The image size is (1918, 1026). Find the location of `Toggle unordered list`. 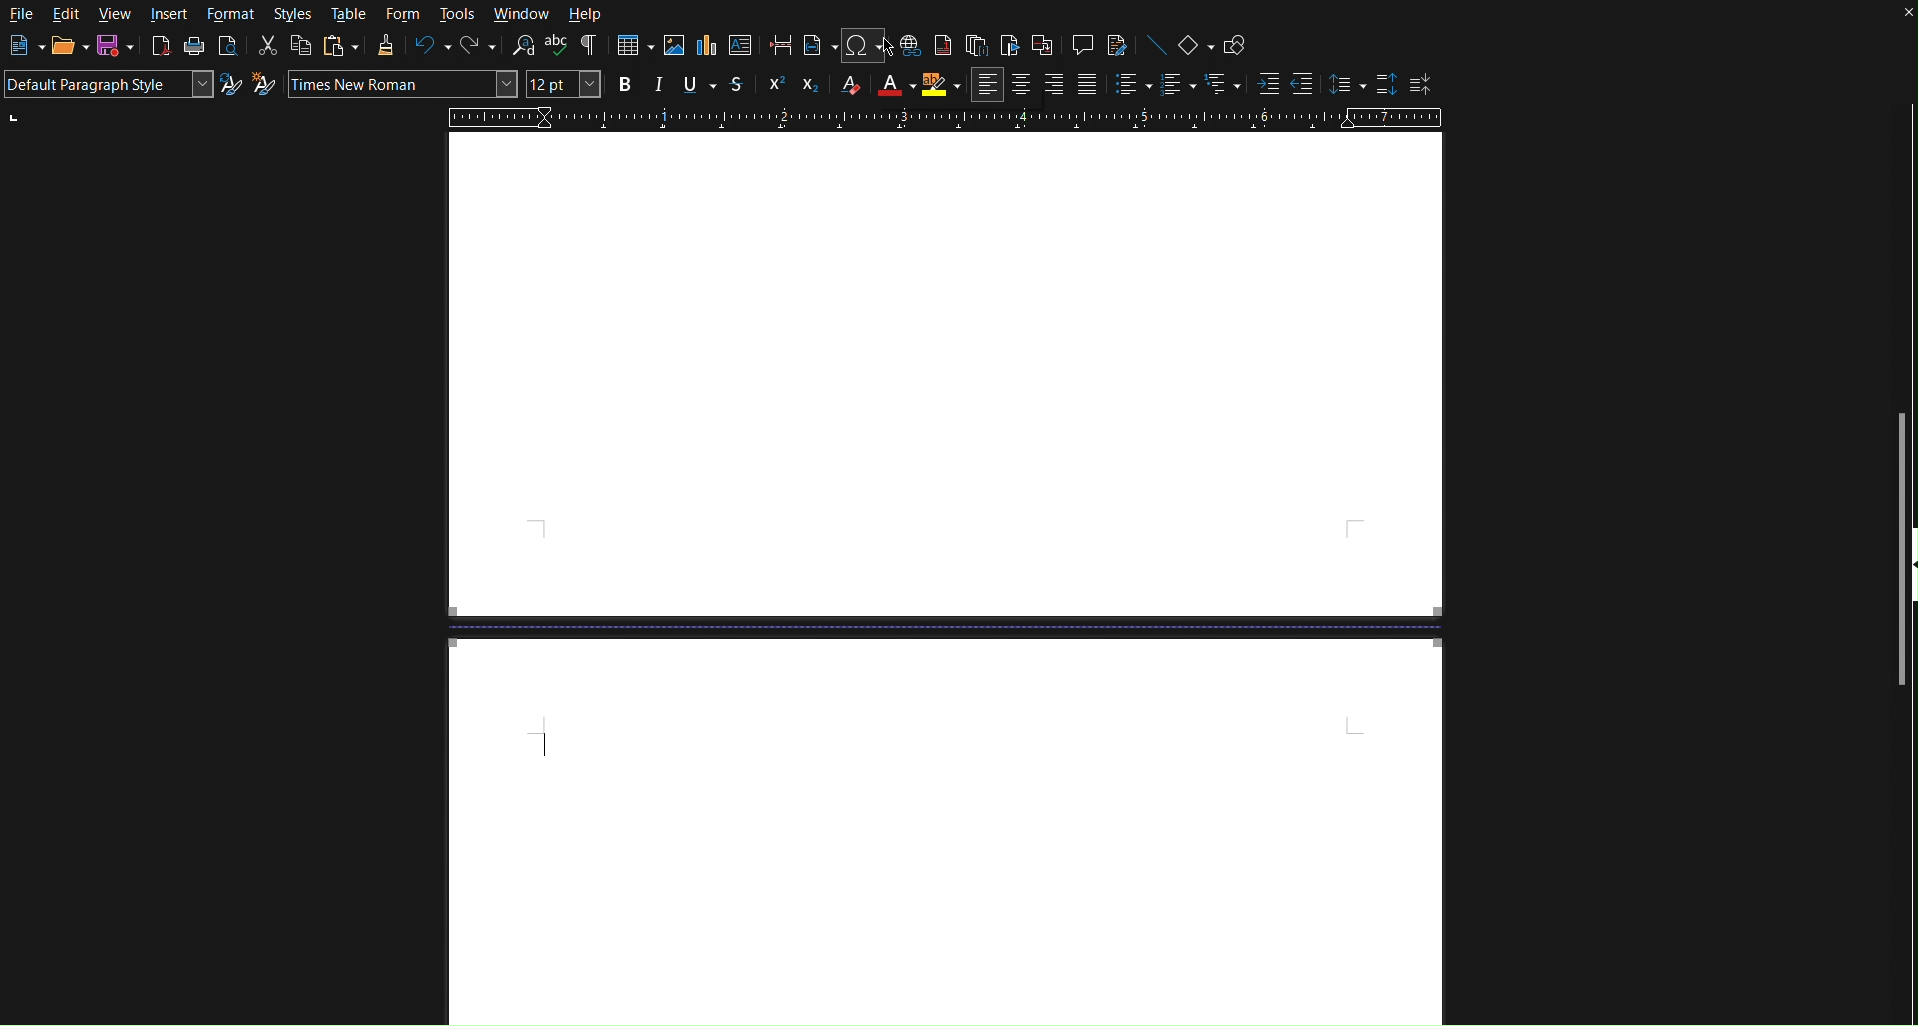

Toggle unordered list is located at coordinates (1127, 85).